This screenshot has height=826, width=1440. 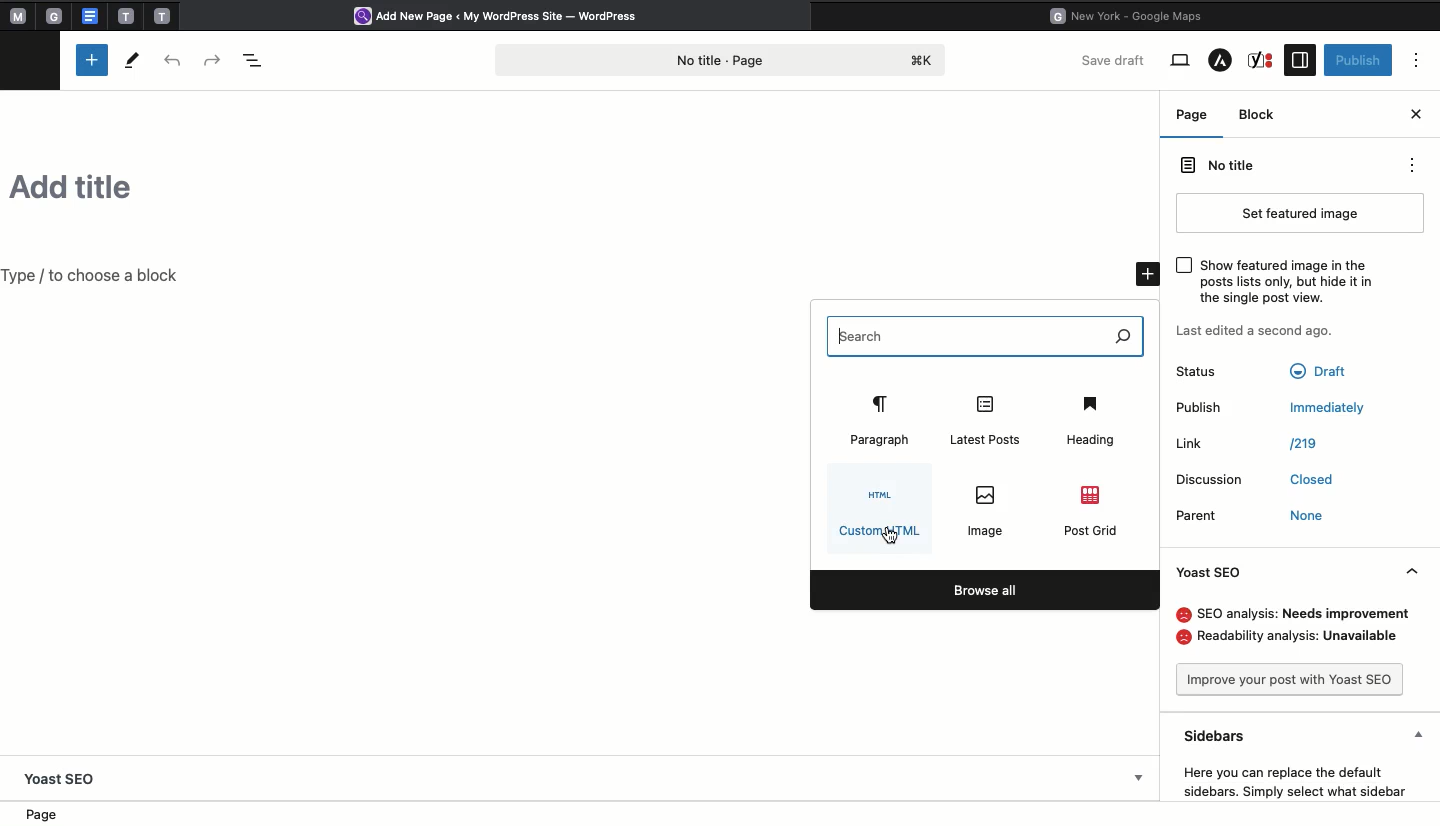 I want to click on google doc, so click(x=89, y=15).